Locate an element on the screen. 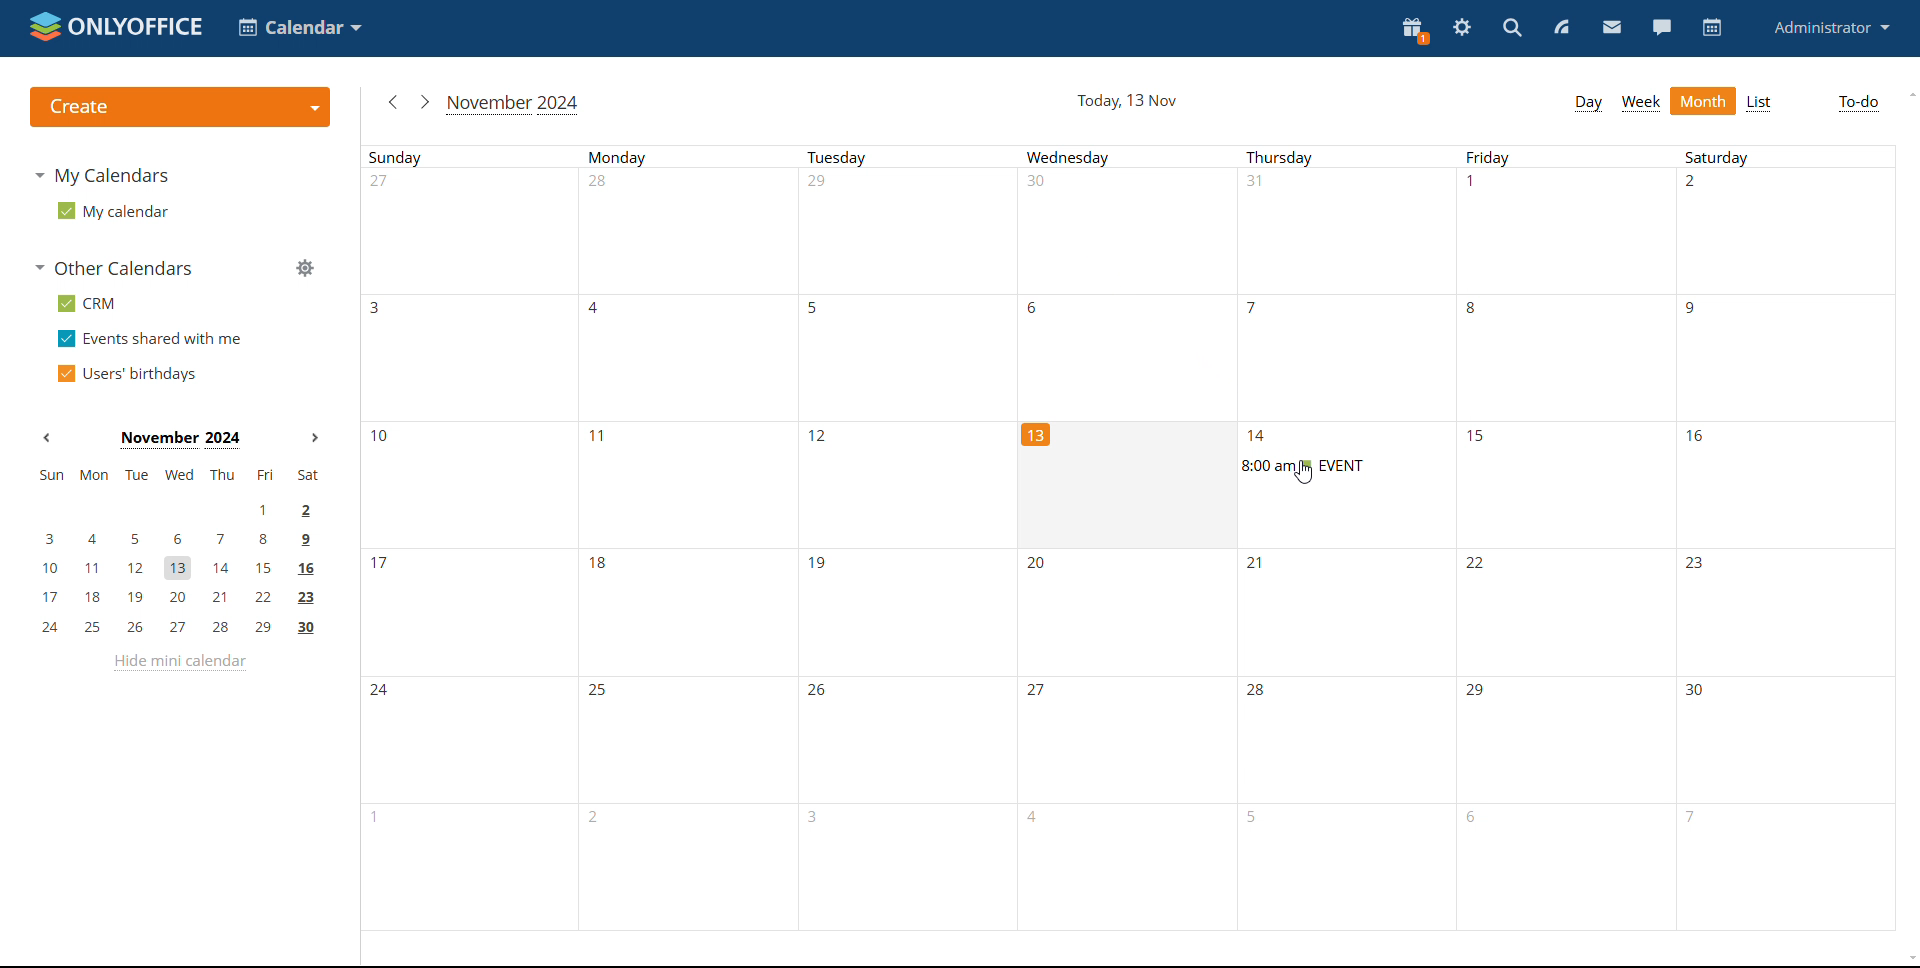  cell for current day is located at coordinates (1133, 481).